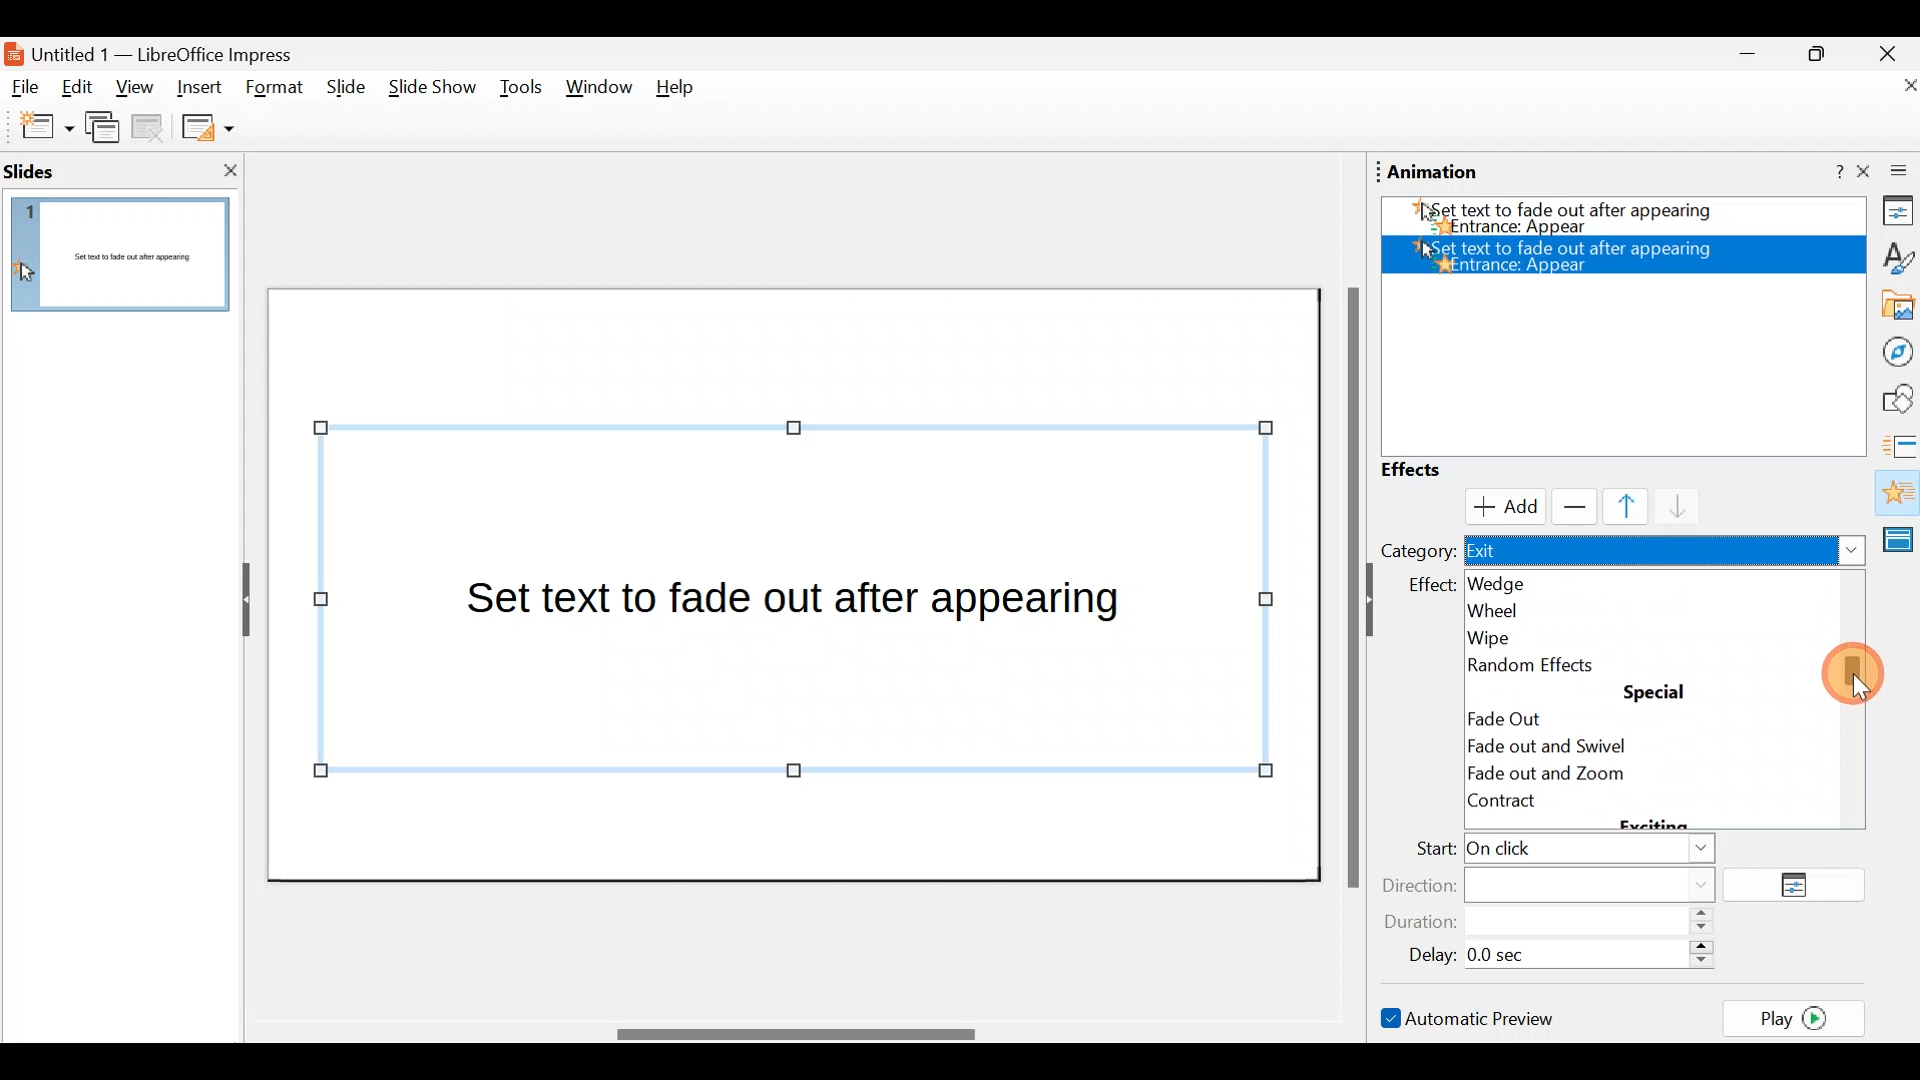 The width and height of the screenshot is (1920, 1080). I want to click on Hide, so click(238, 601).